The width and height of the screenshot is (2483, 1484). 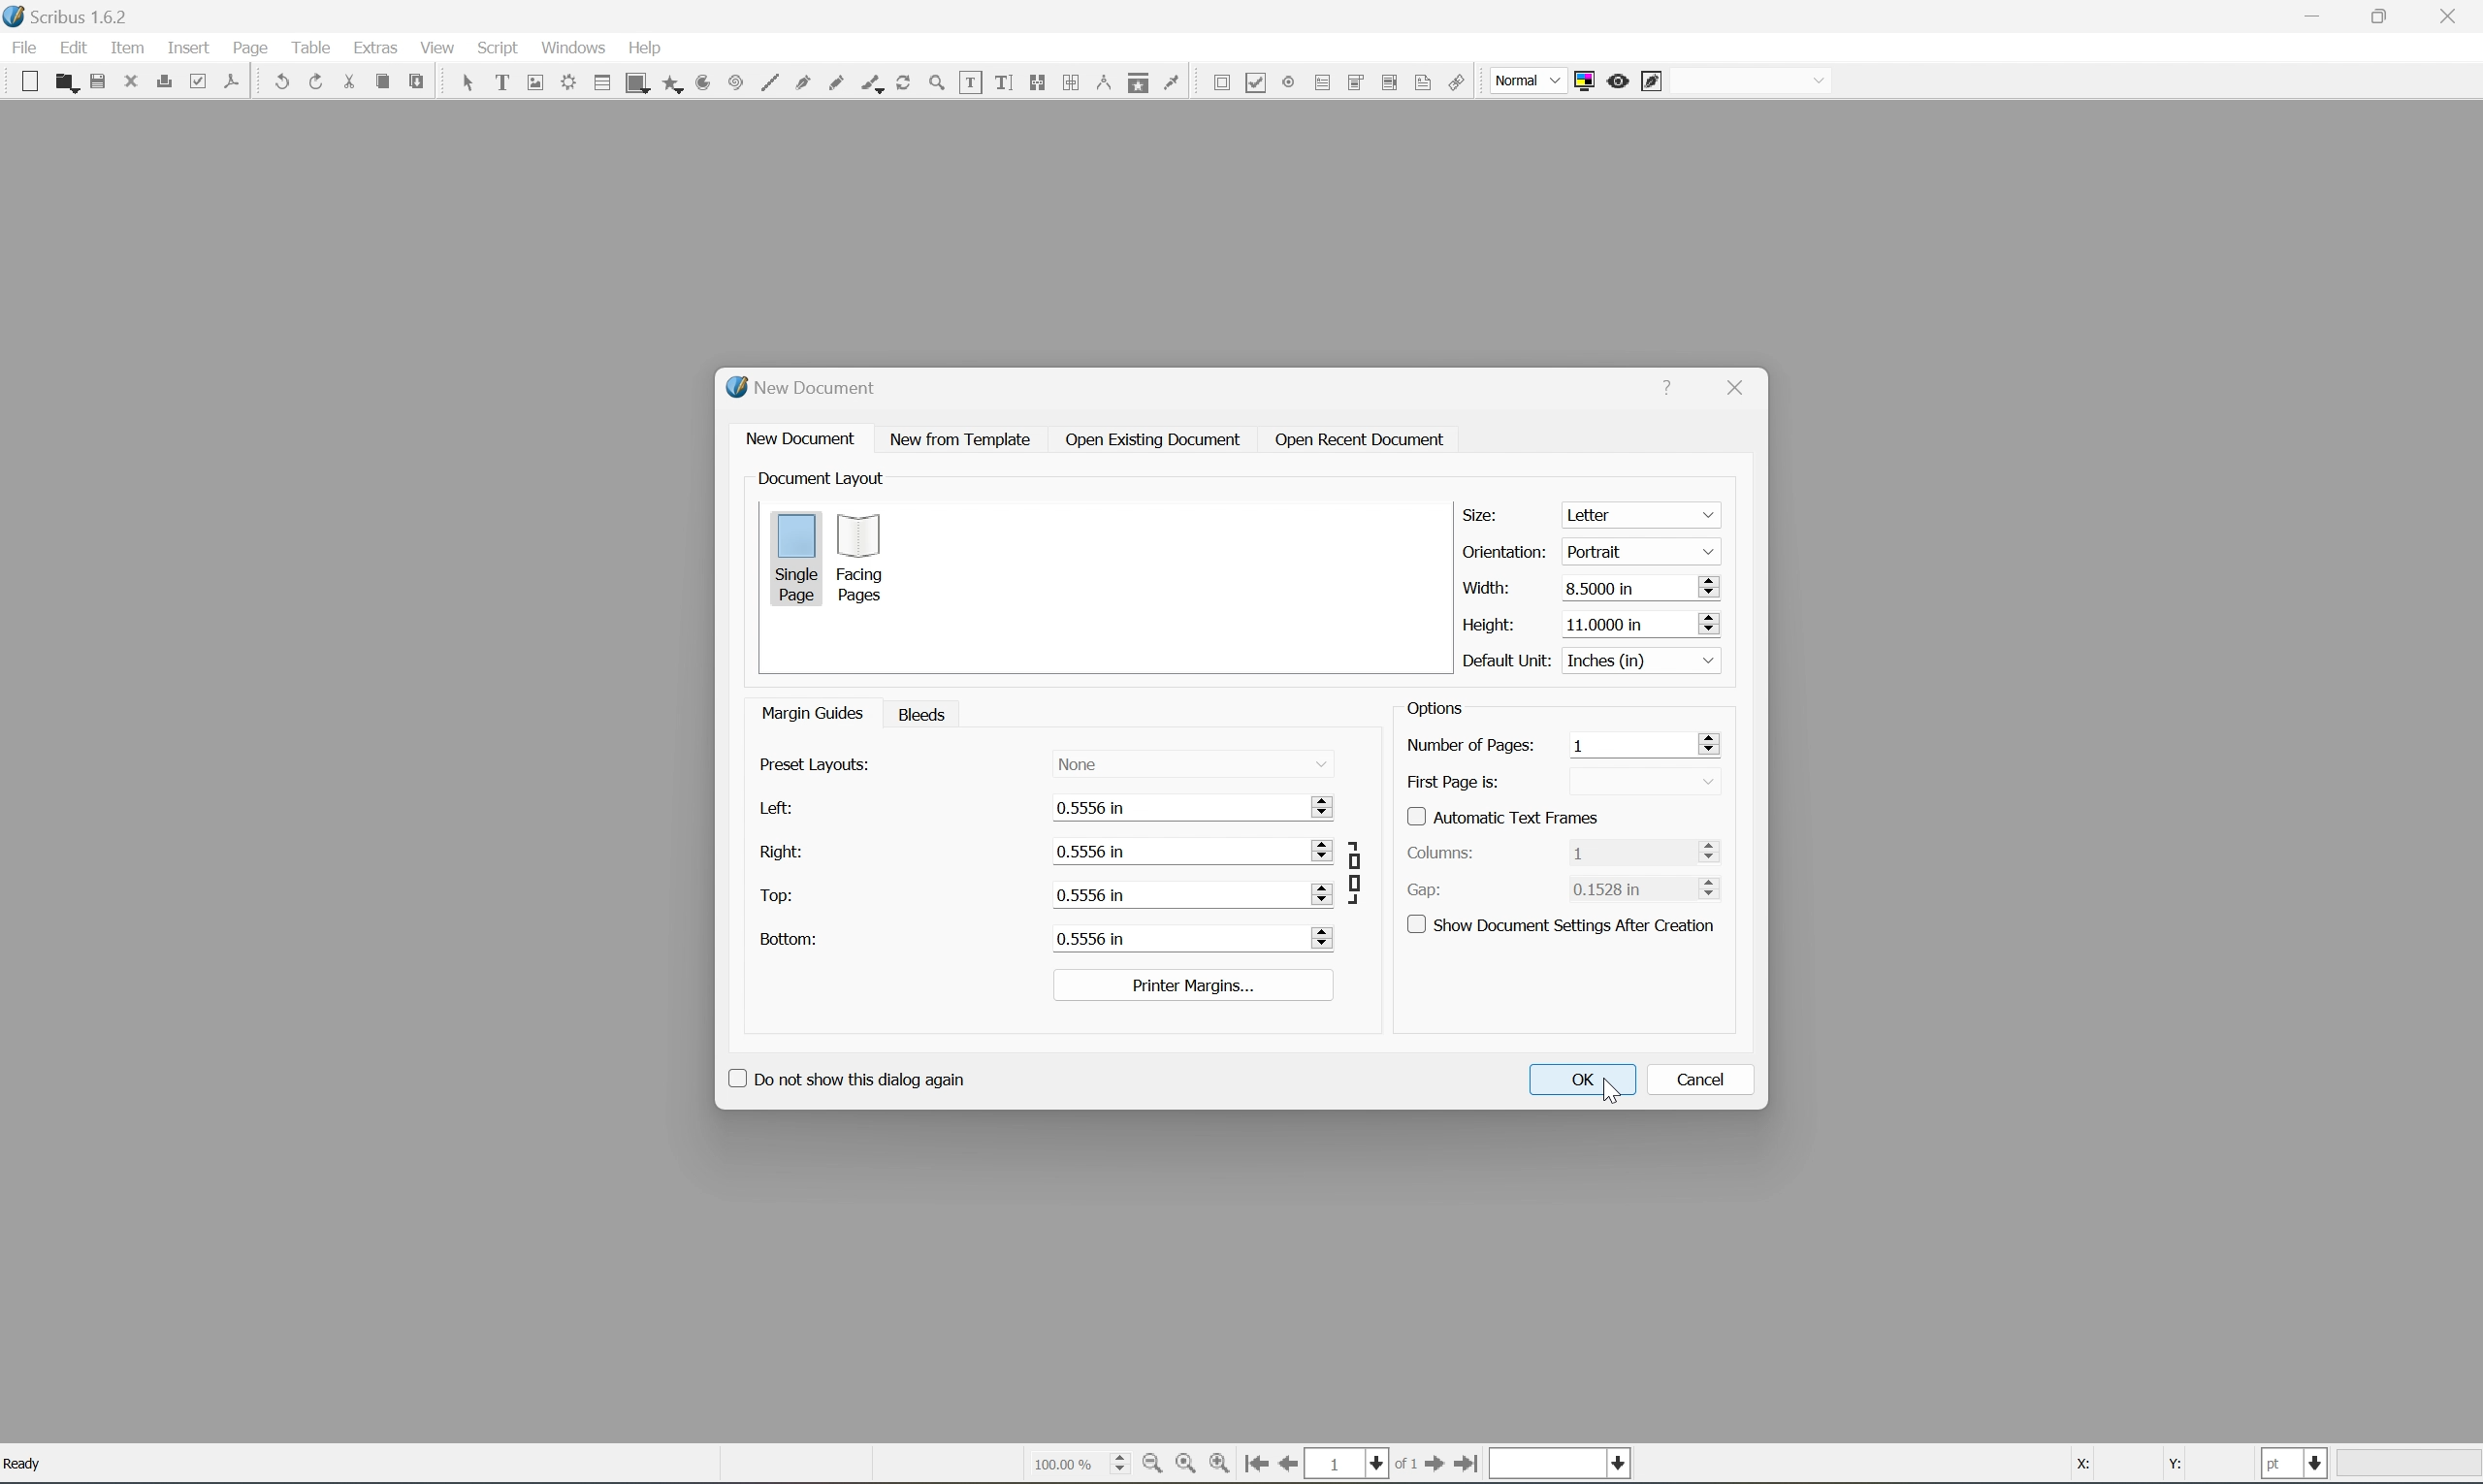 I want to click on options, so click(x=1442, y=706).